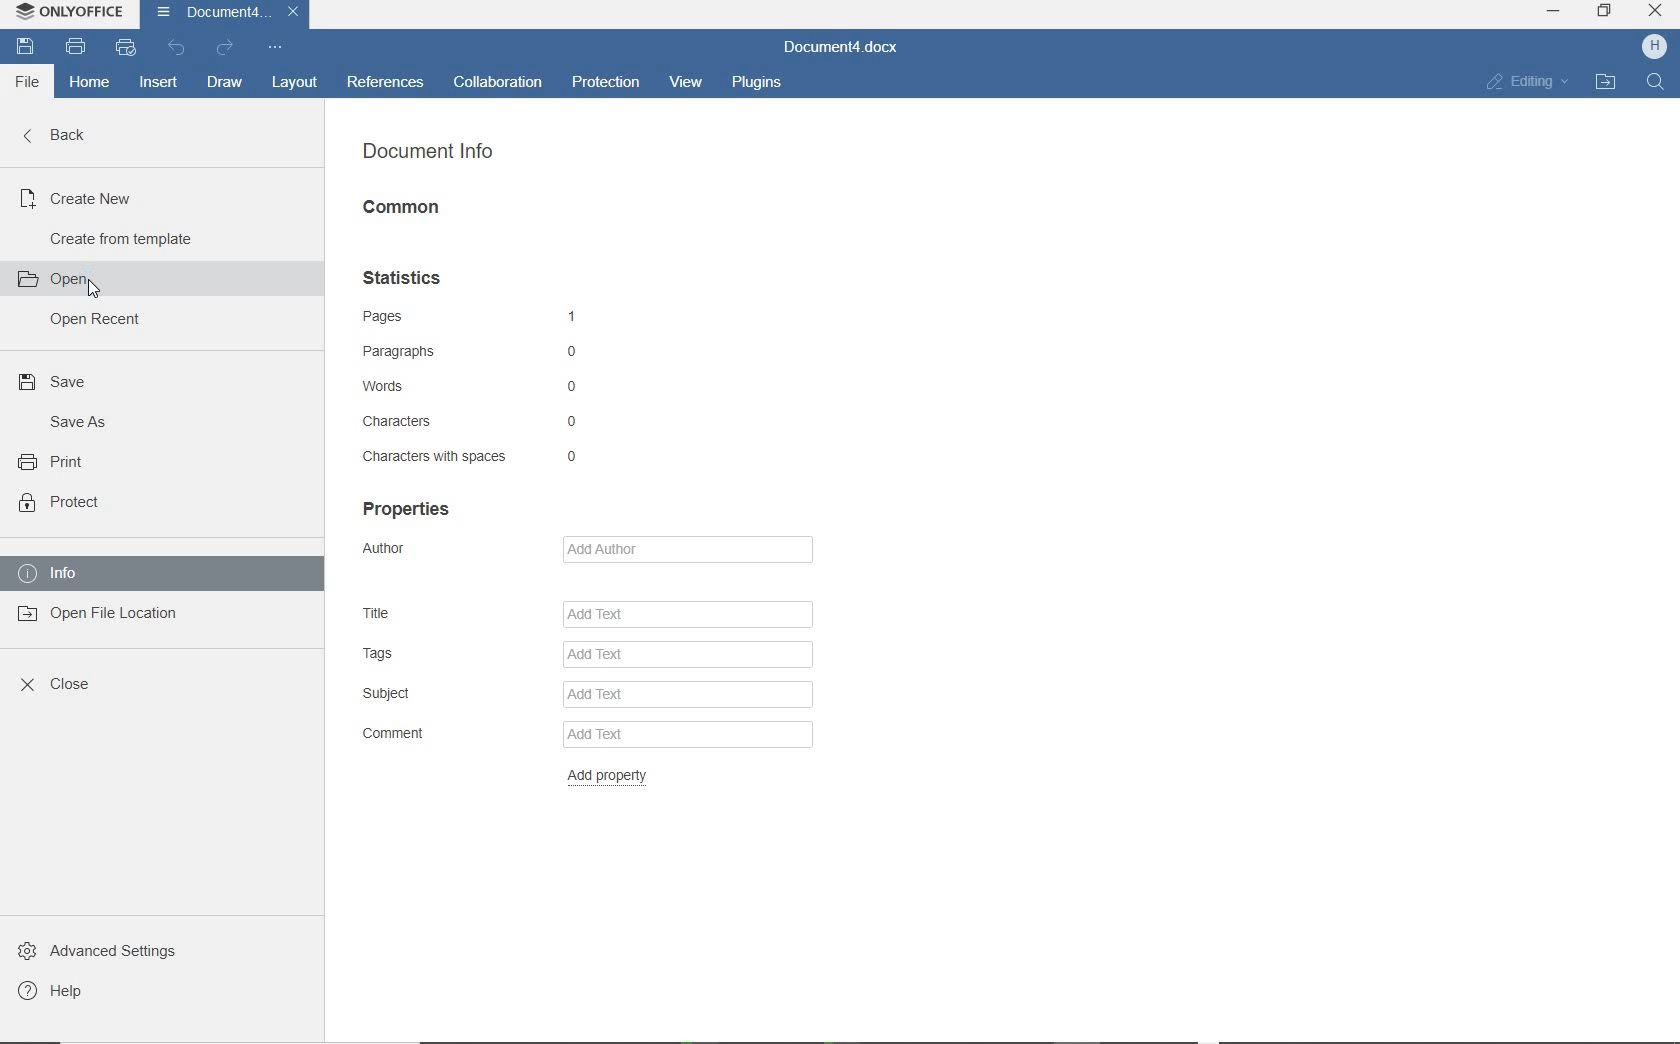 Image resolution: width=1680 pixels, height=1044 pixels. I want to click on view, so click(688, 84).